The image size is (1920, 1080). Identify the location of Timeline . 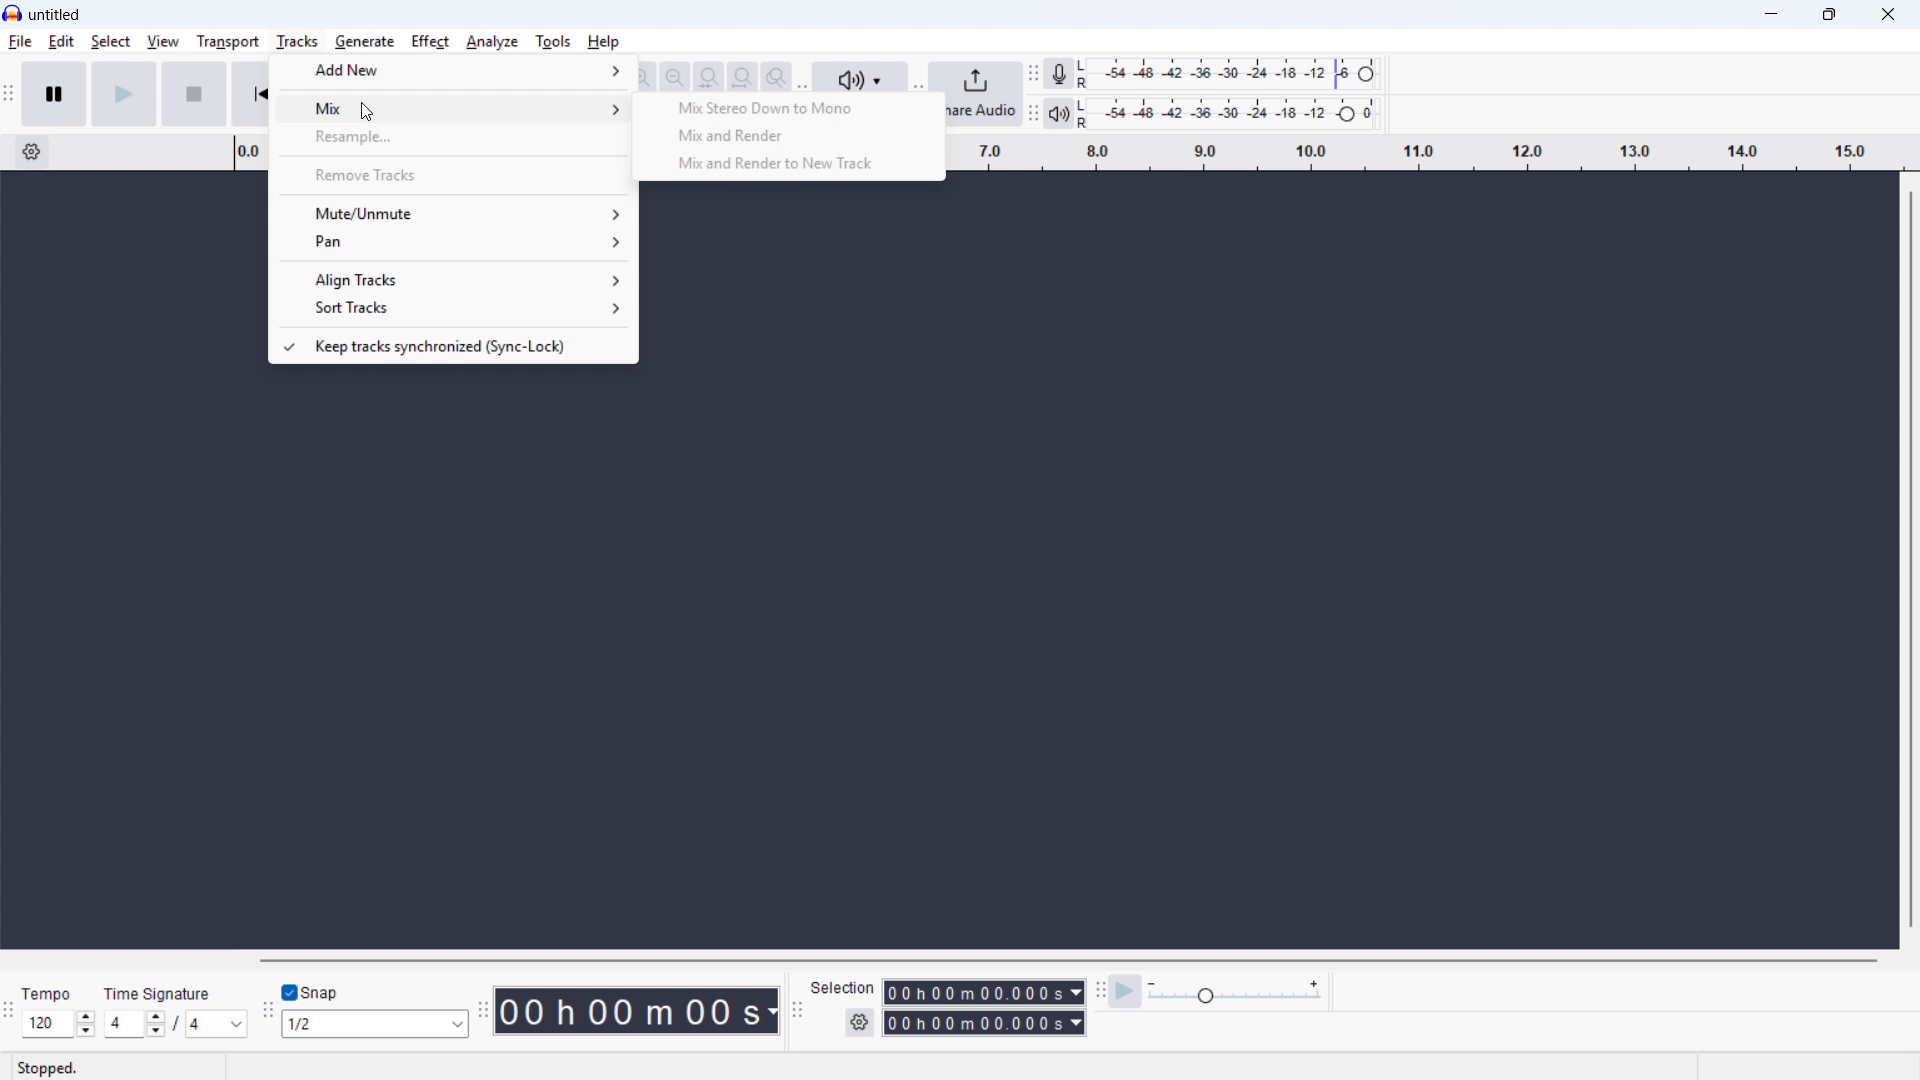
(1422, 152).